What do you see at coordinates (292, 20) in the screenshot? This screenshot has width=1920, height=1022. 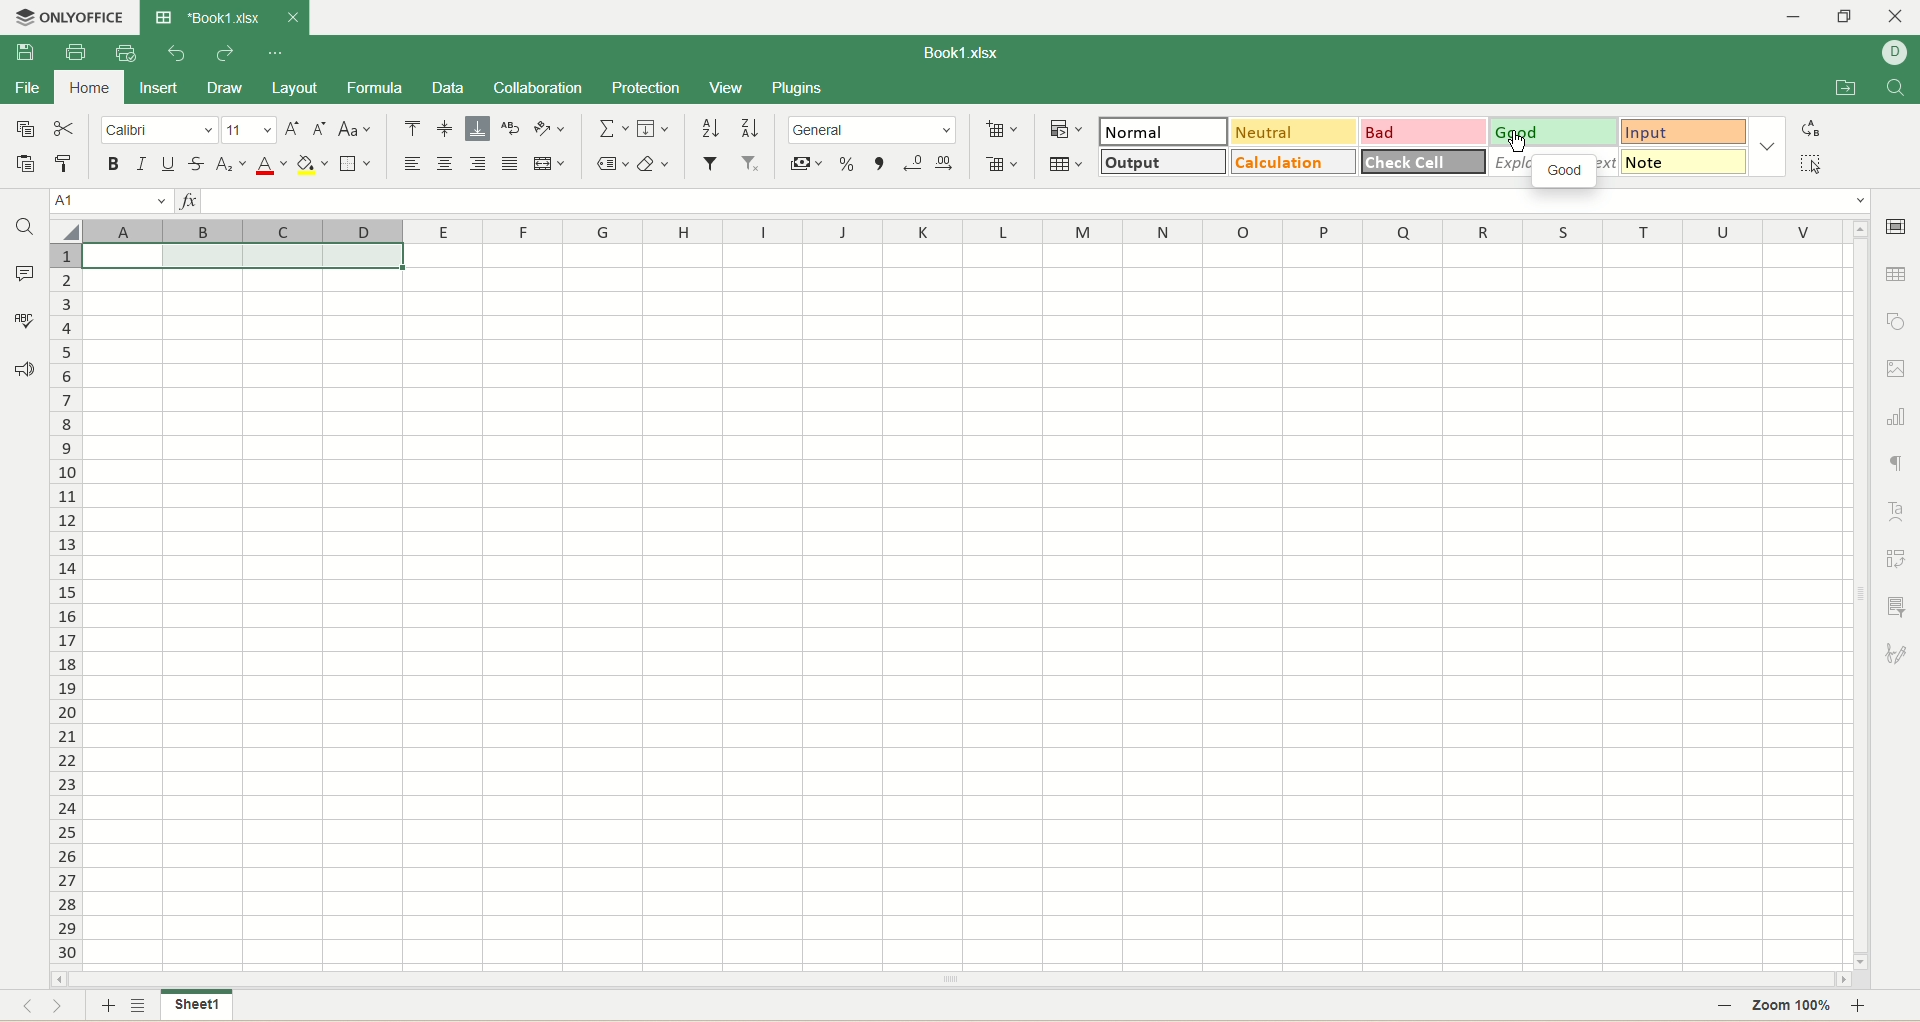 I see `close` at bounding box center [292, 20].